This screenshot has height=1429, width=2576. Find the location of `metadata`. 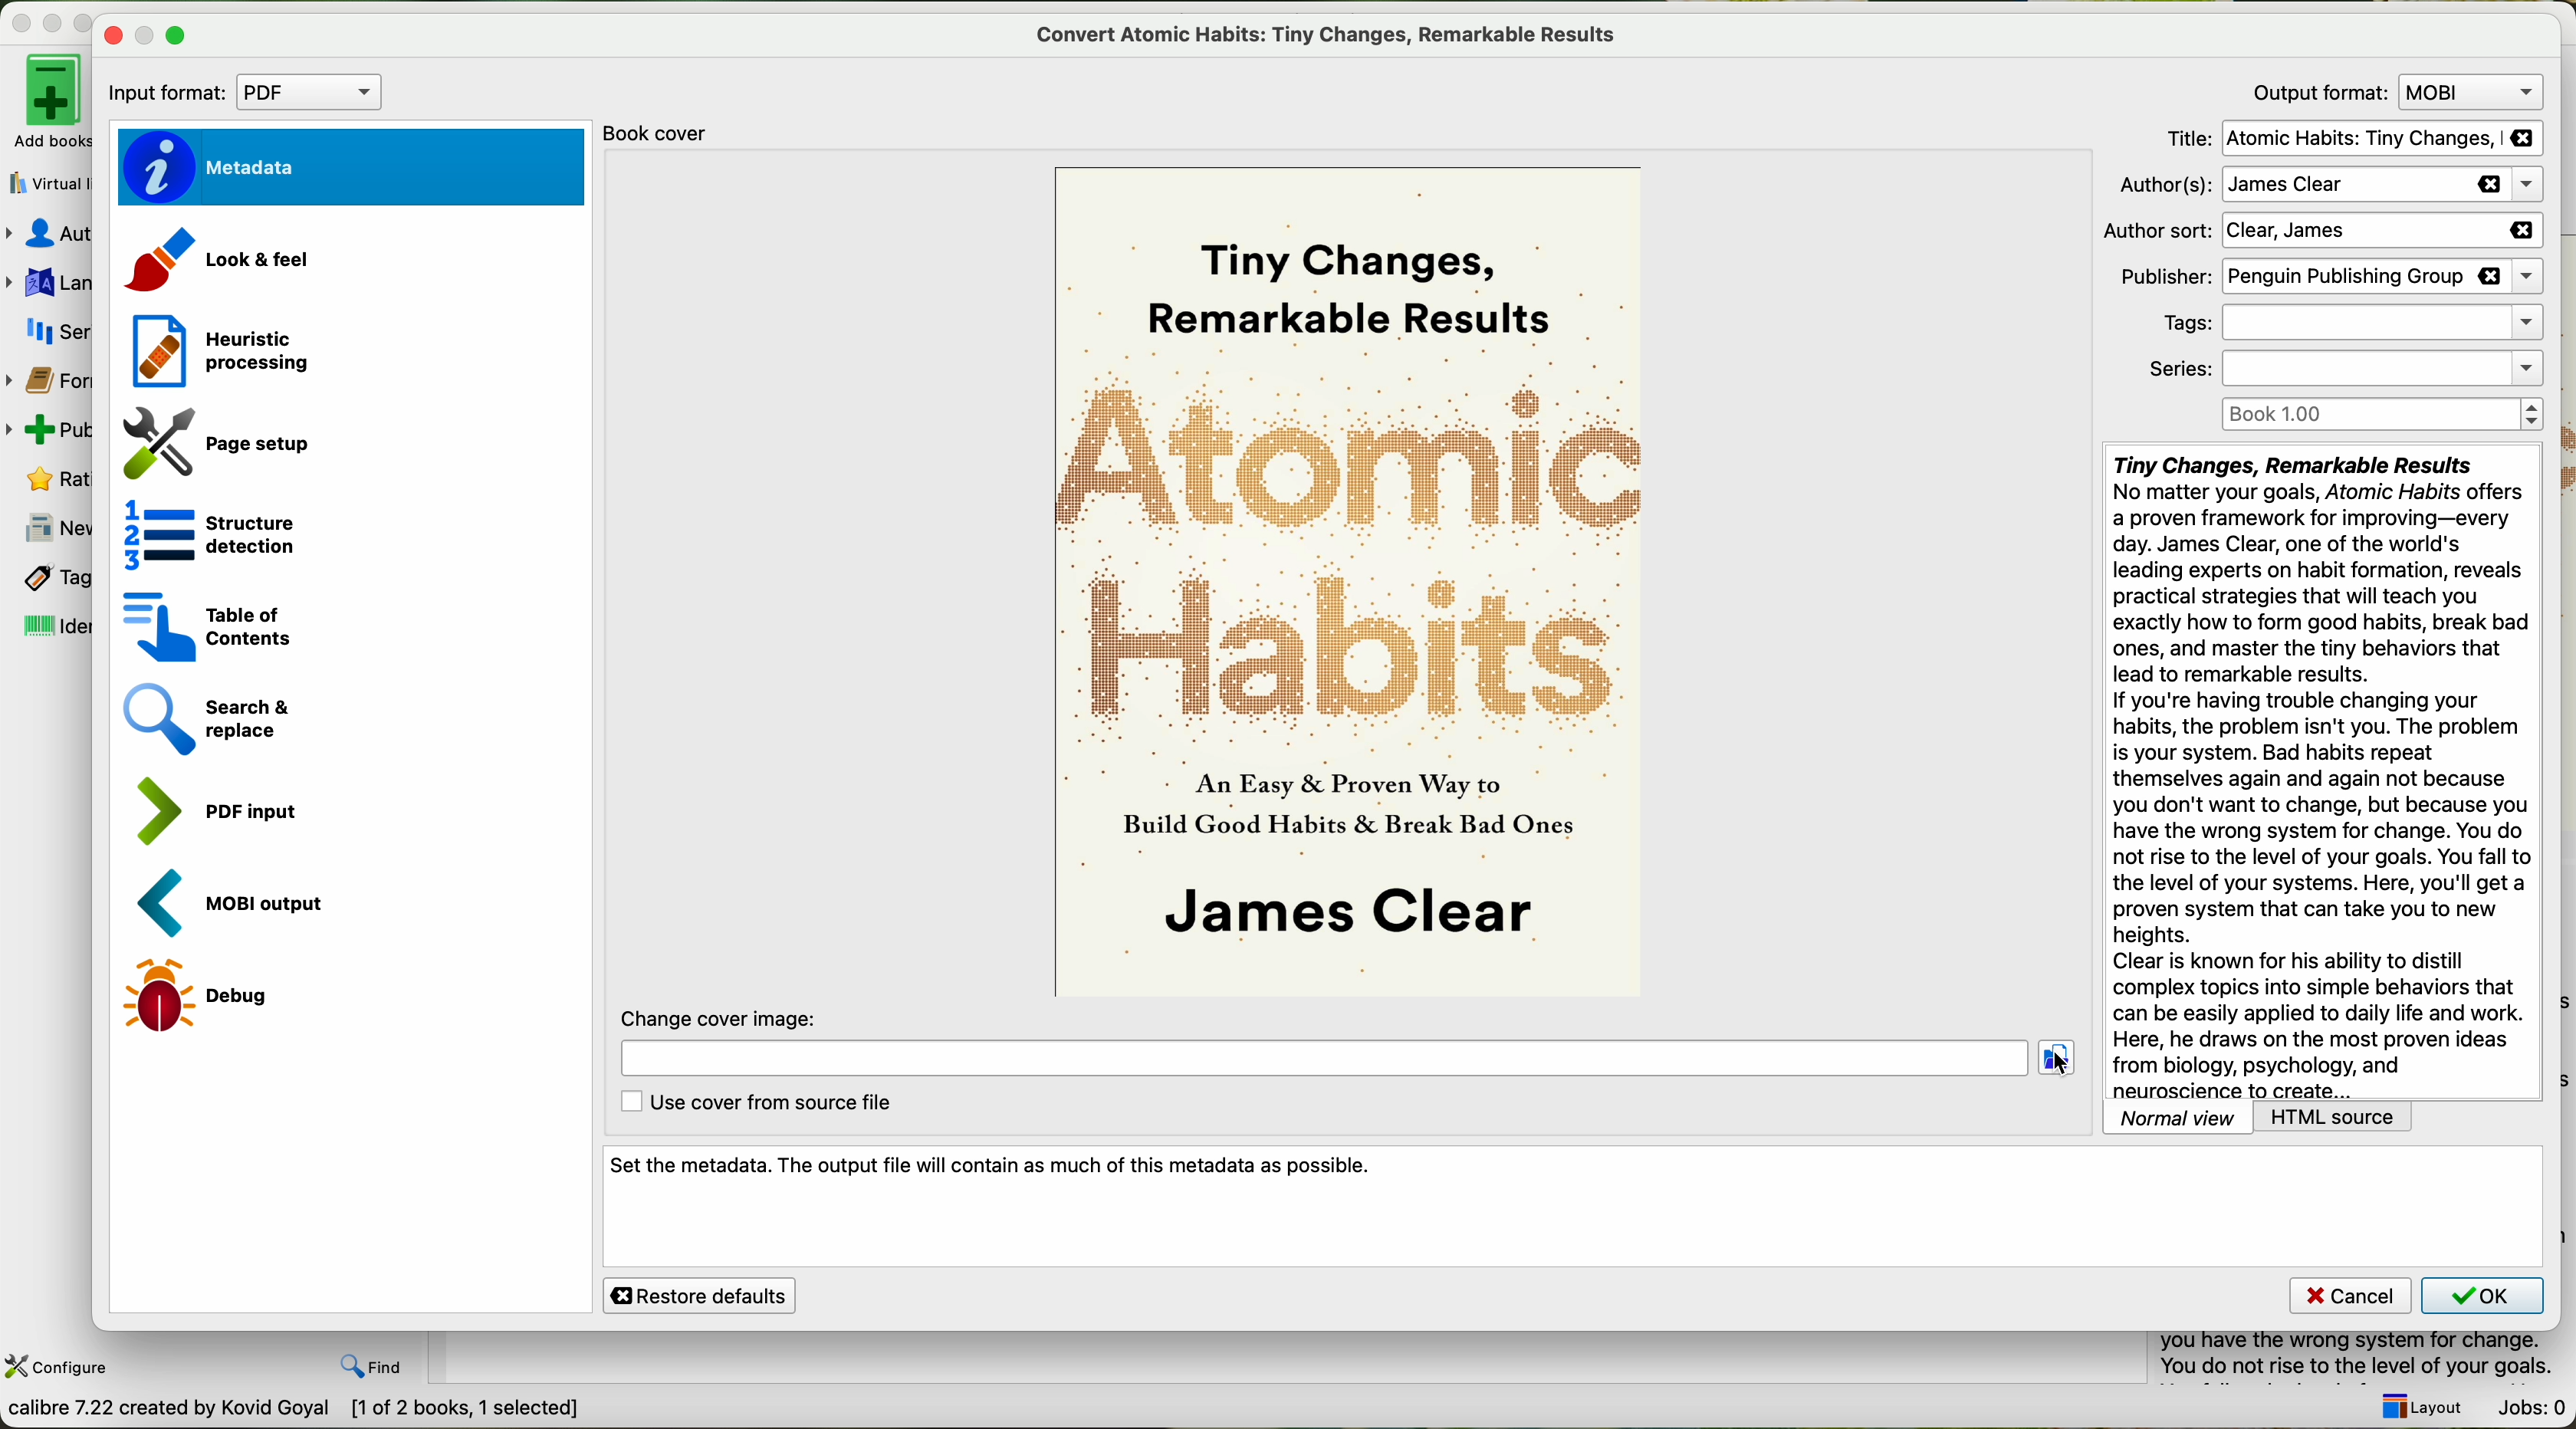

metadata is located at coordinates (349, 165).